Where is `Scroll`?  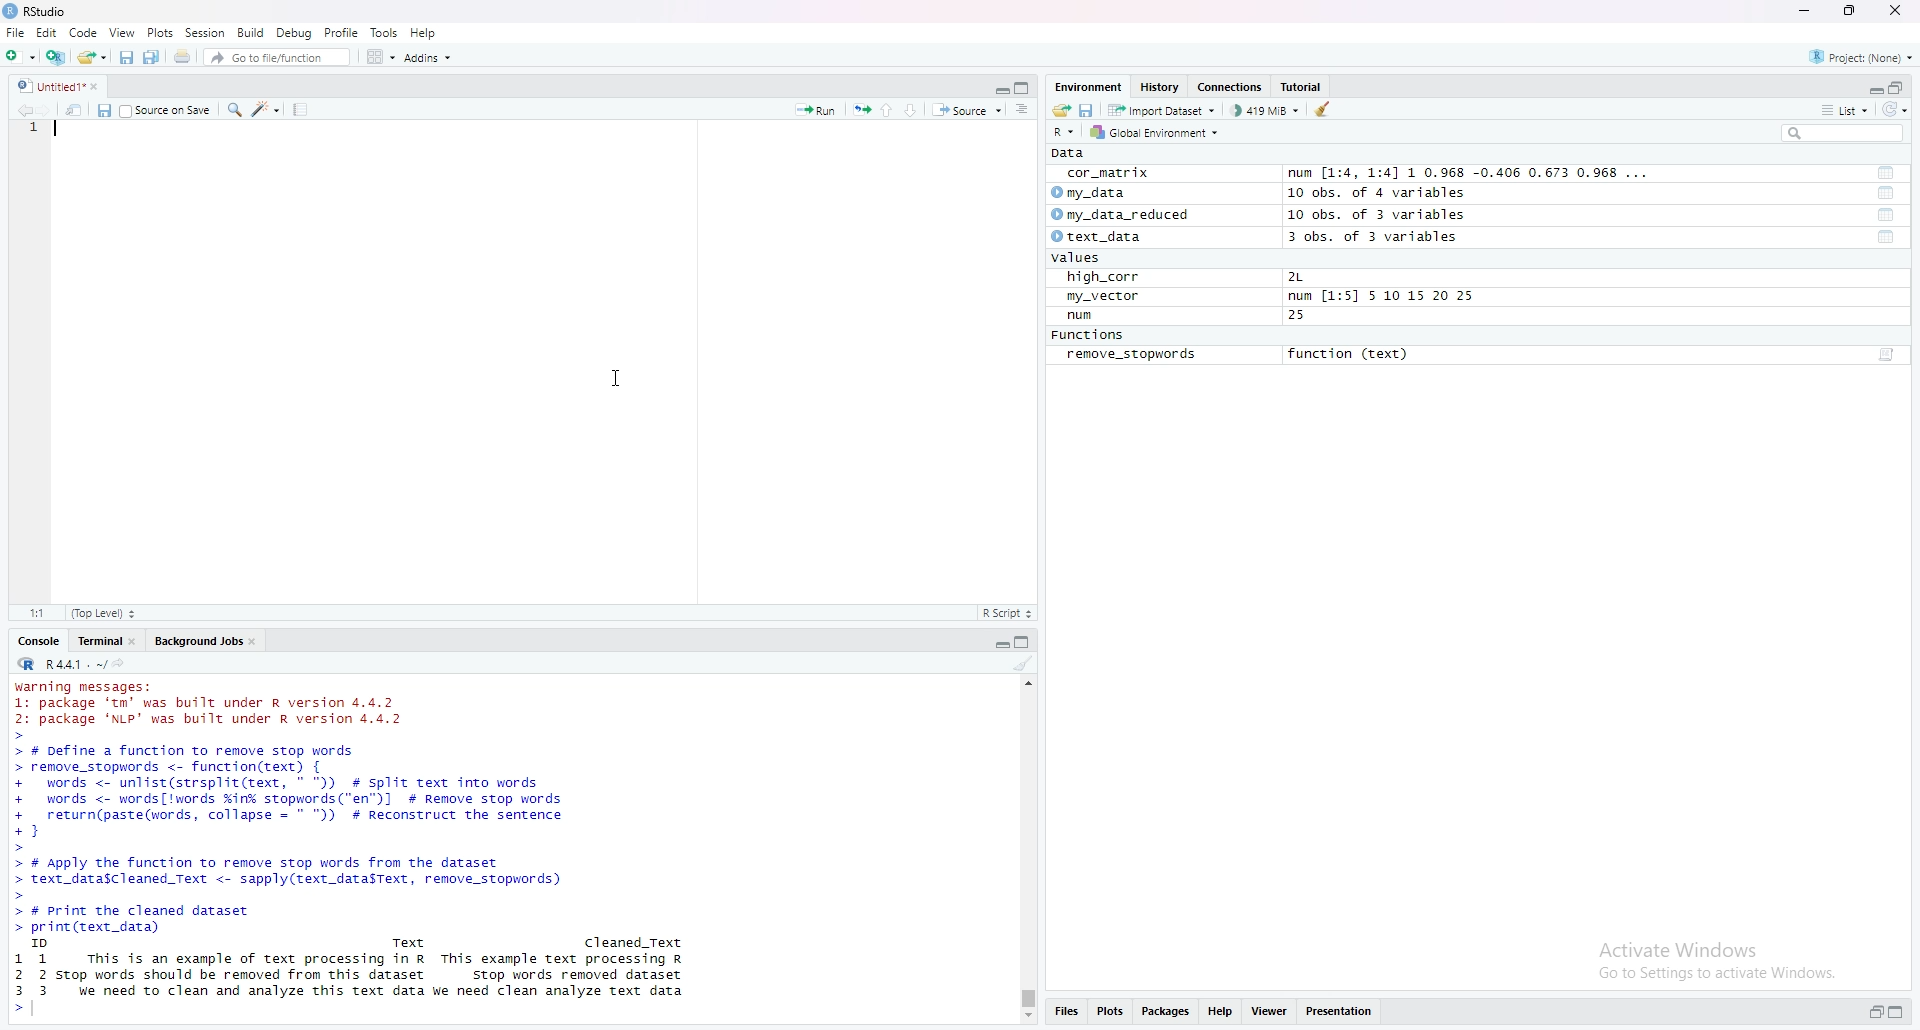 Scroll is located at coordinates (1027, 850).